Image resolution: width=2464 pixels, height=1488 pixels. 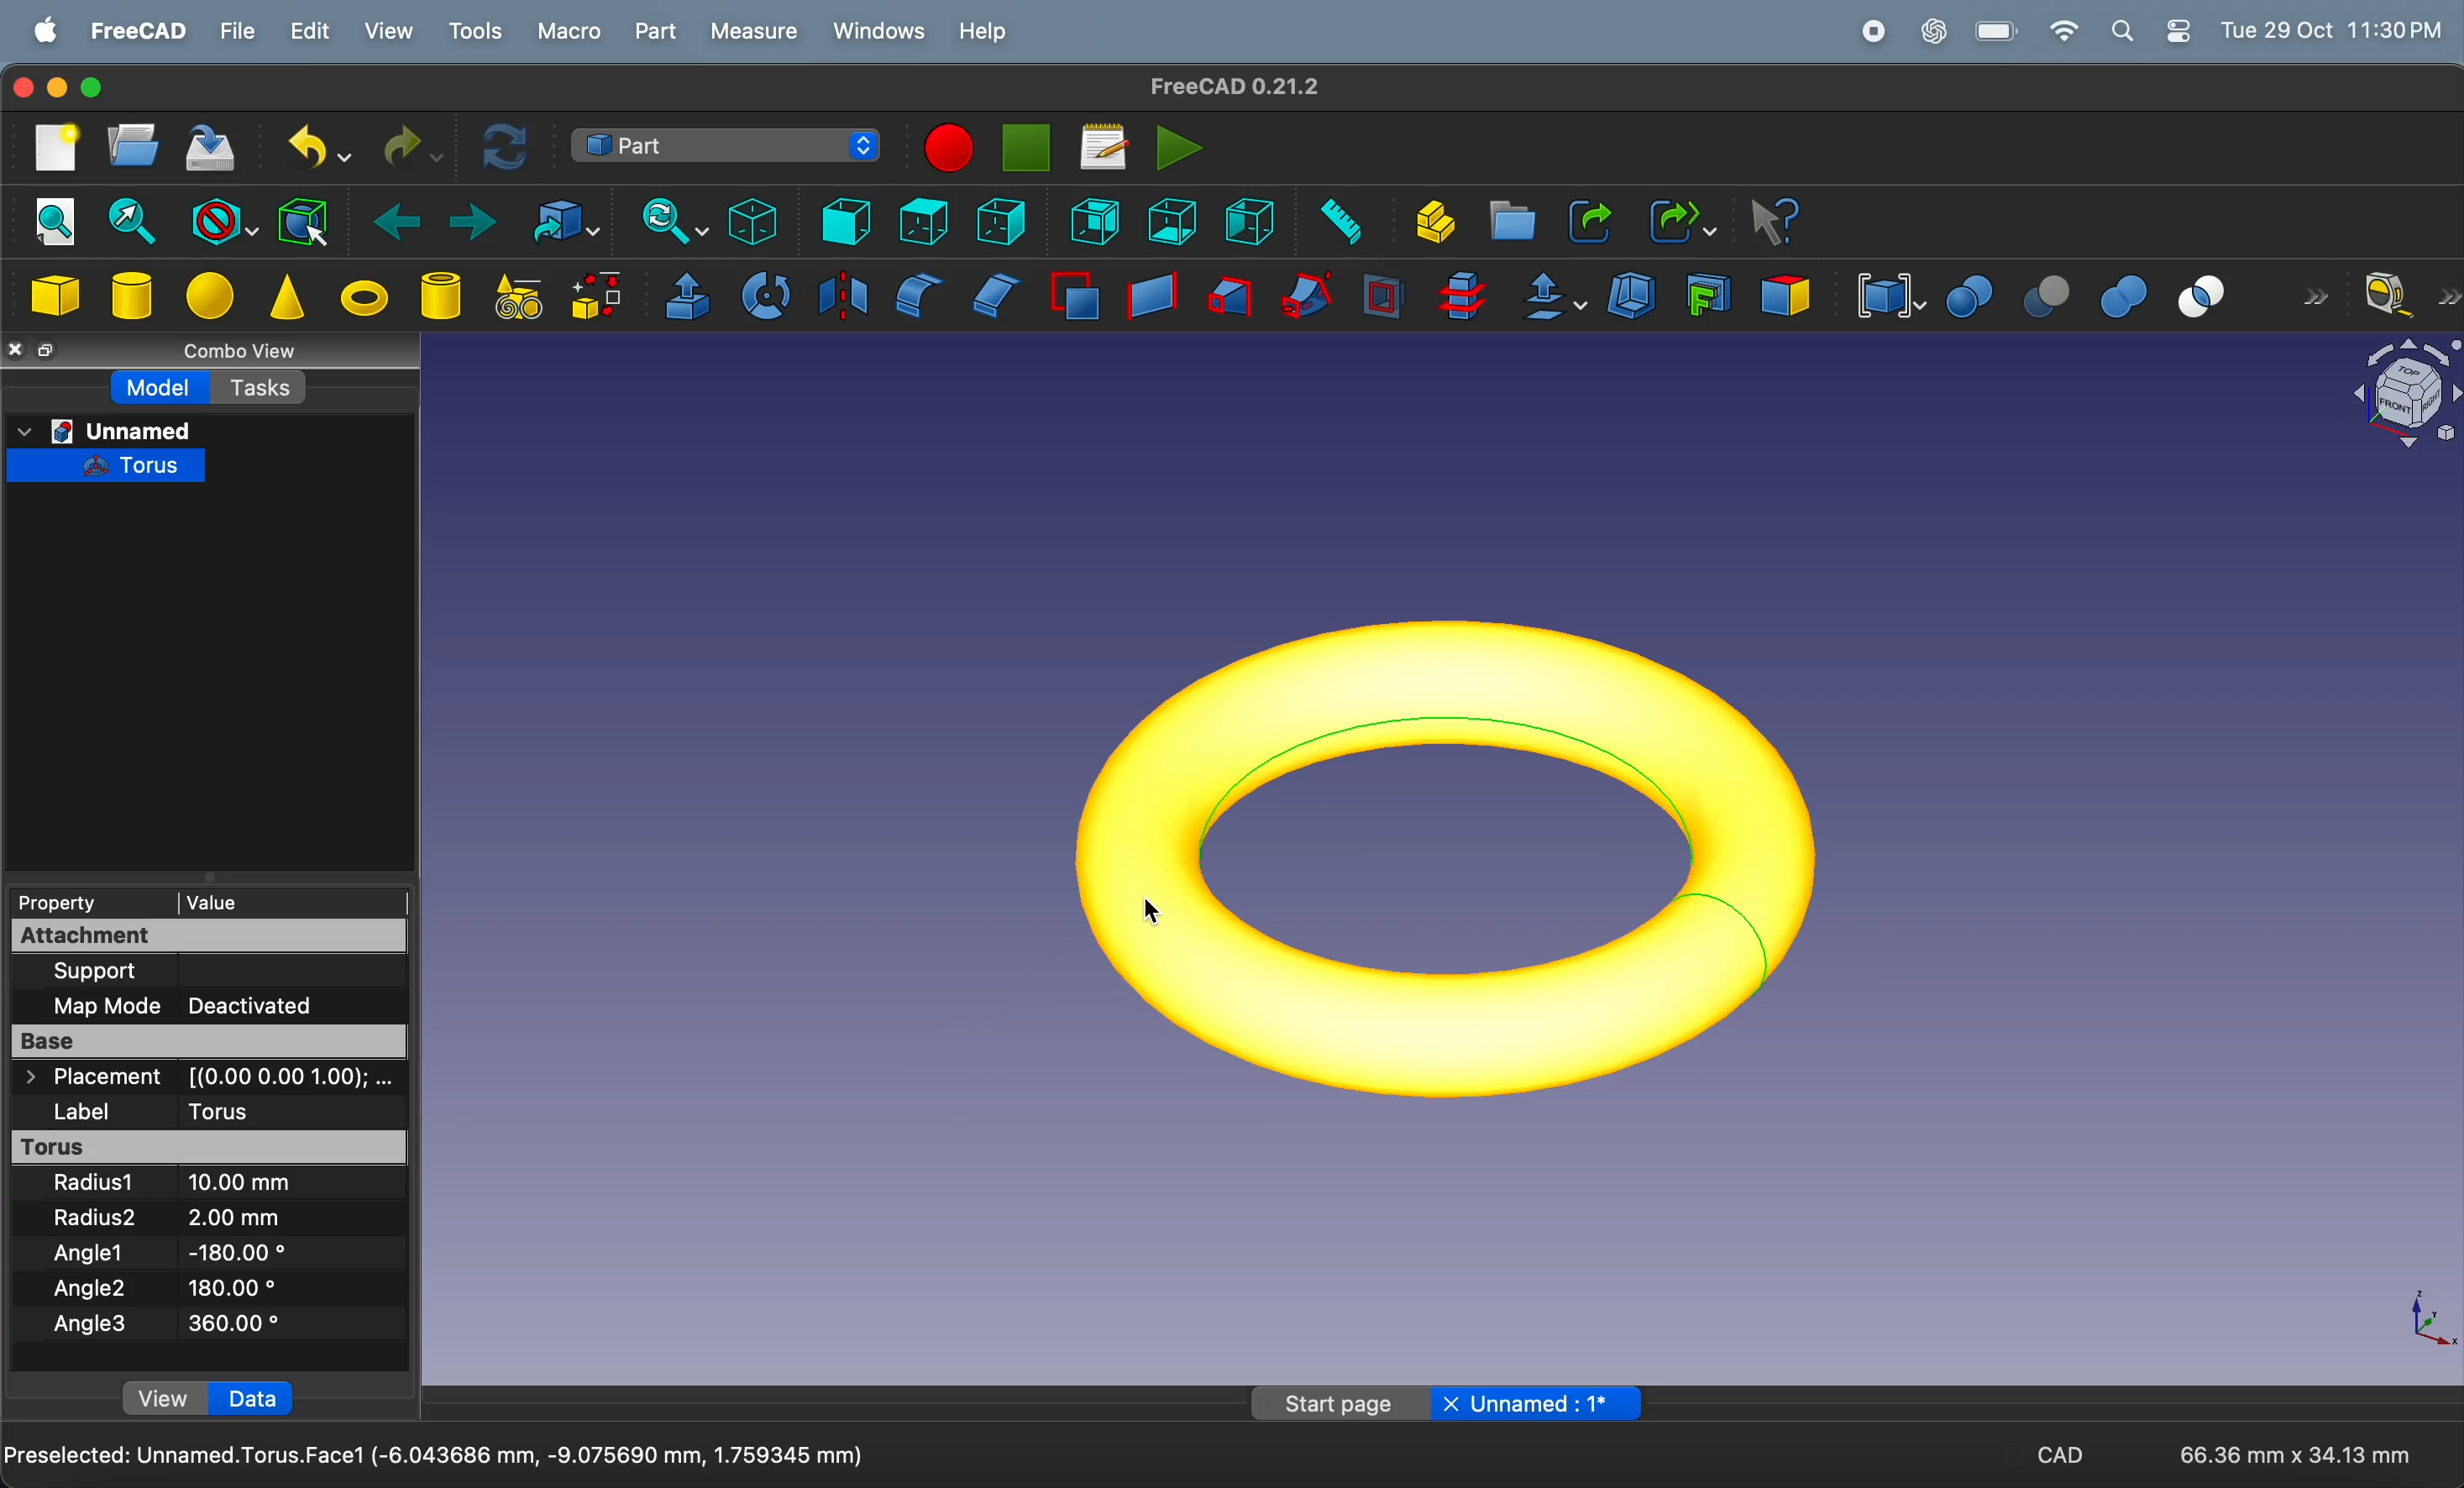 I want to click on offset, so click(x=1550, y=297).